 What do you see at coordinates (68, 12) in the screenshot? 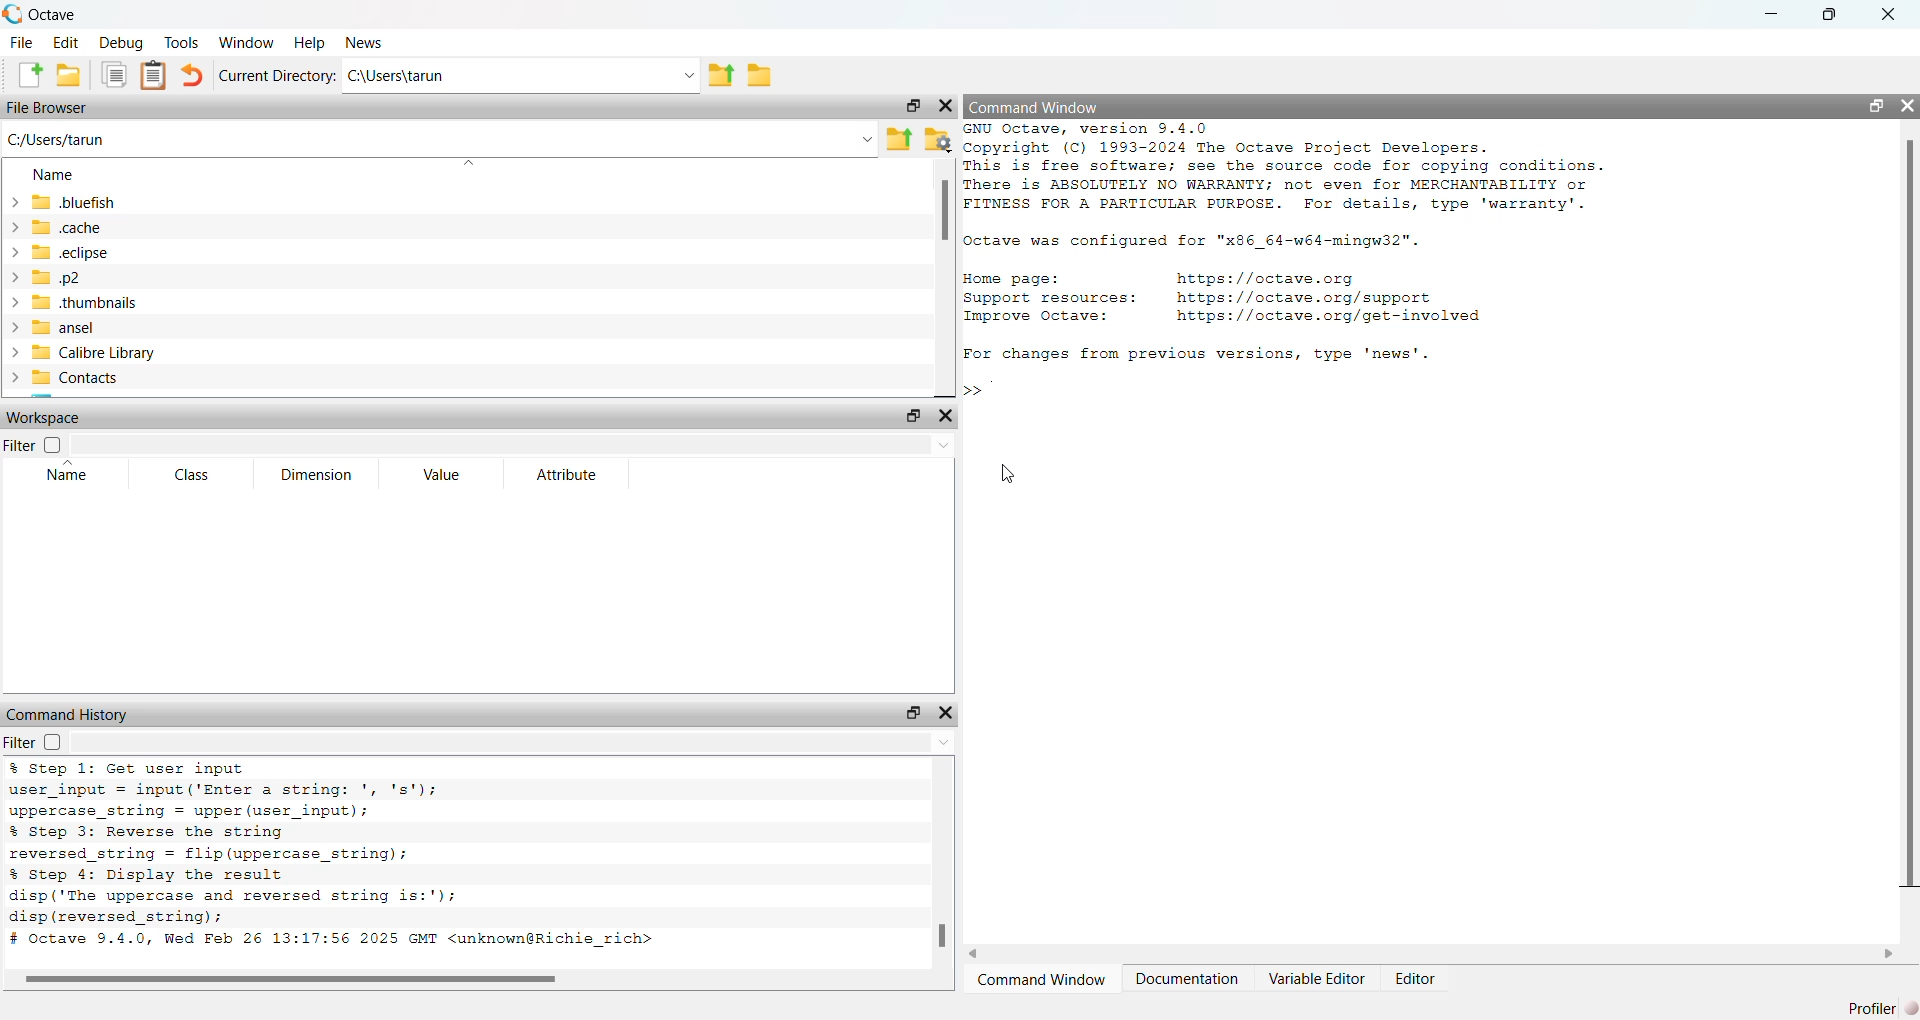
I see `octave` at bounding box center [68, 12].